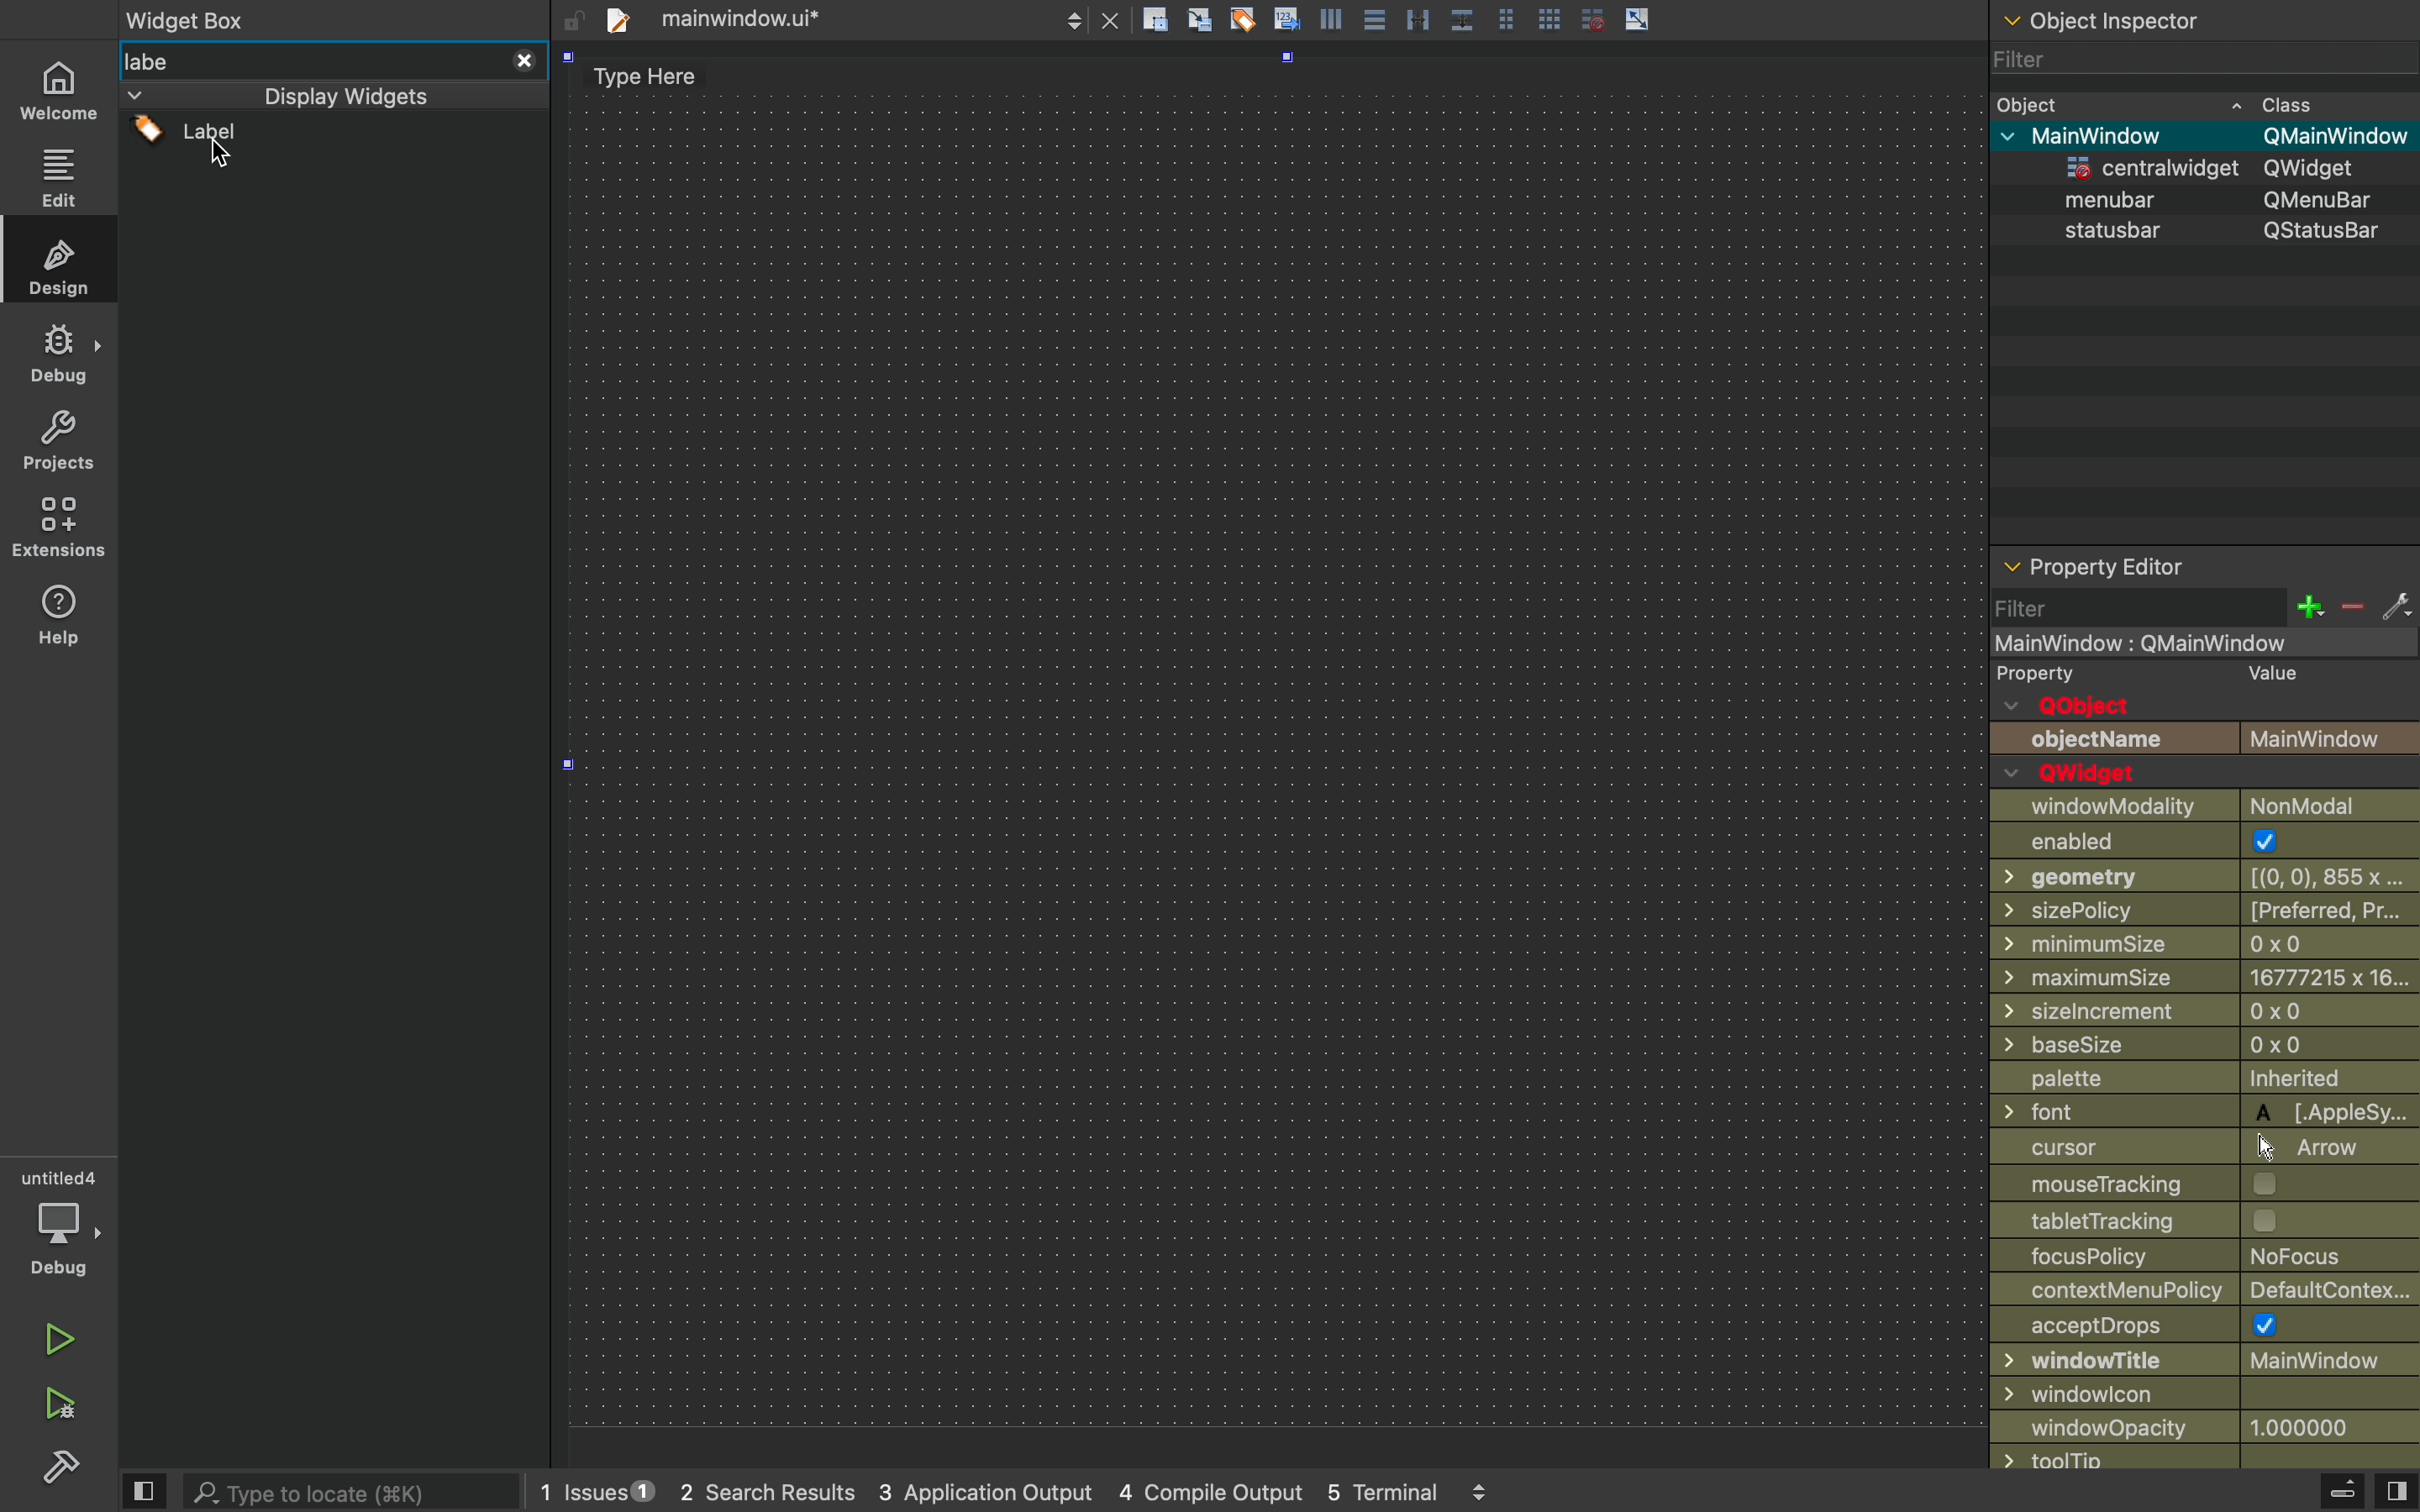 Image resolution: width=2420 pixels, height=1512 pixels. Describe the element at coordinates (2221, 200) in the screenshot. I see `menubar` at that location.